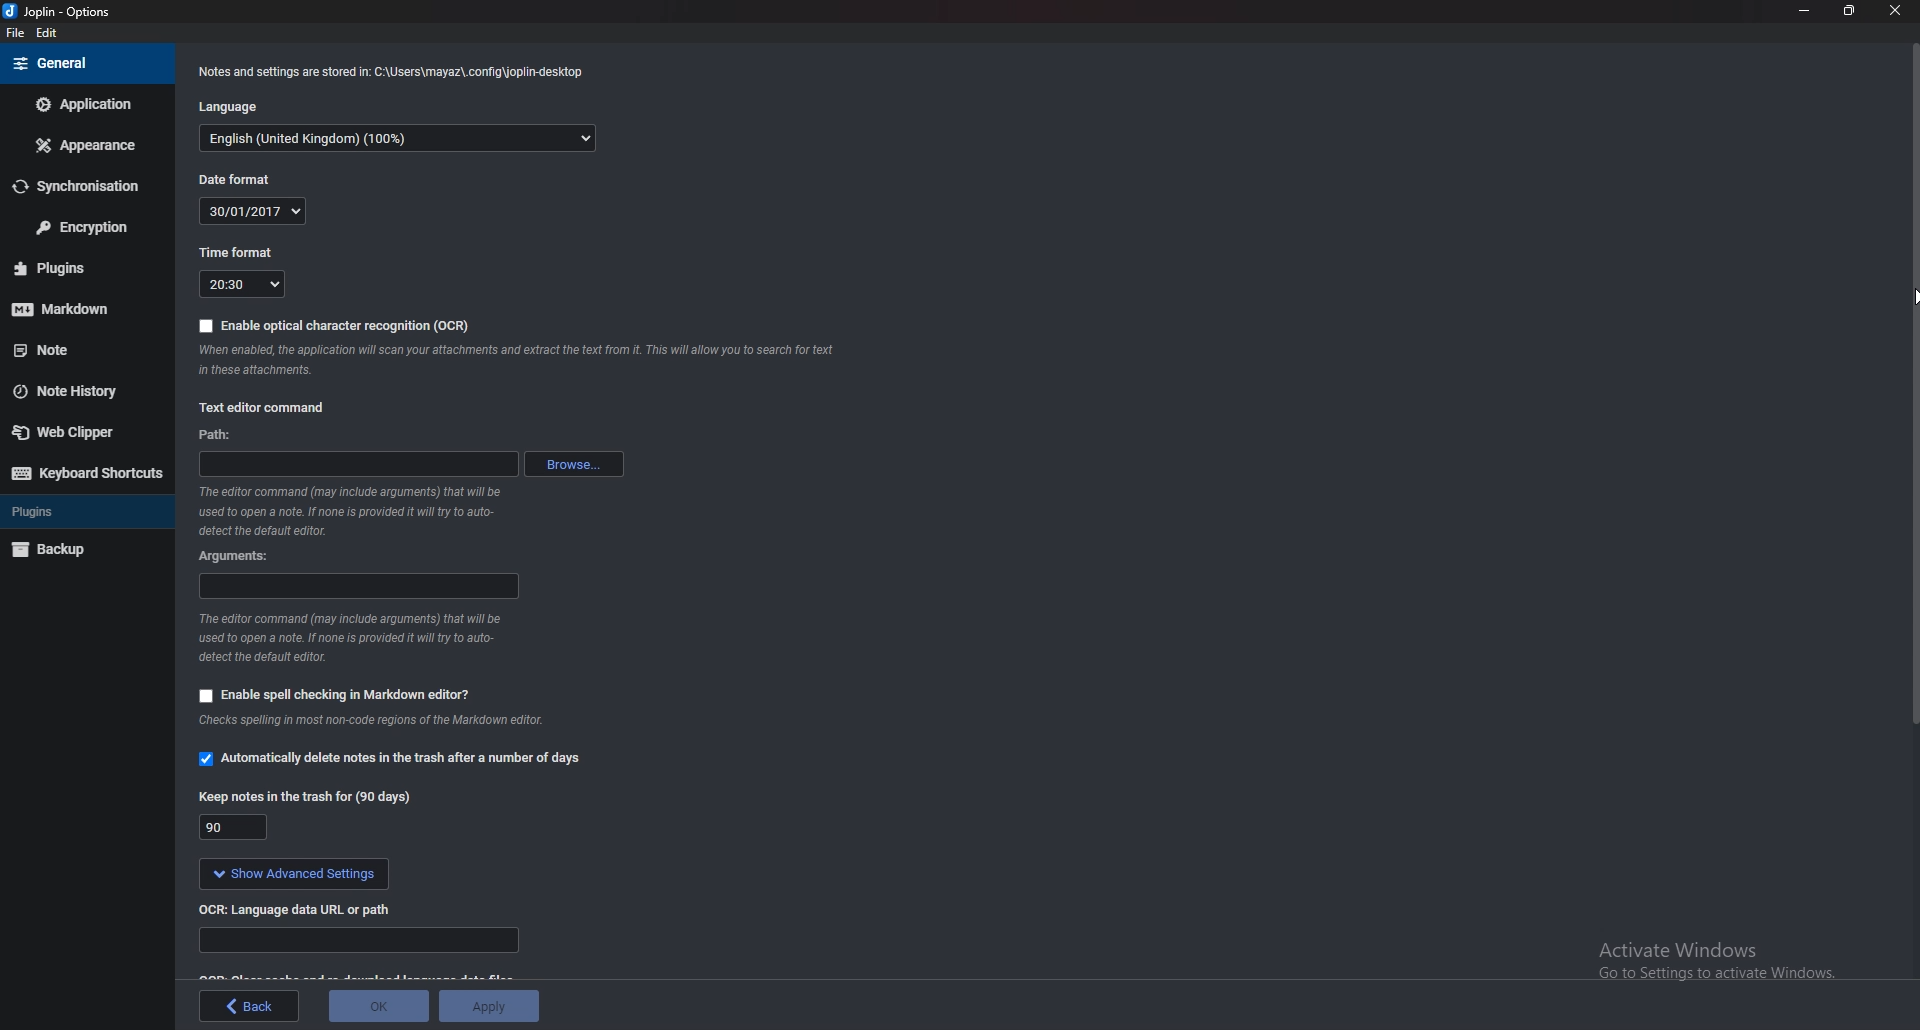  What do you see at coordinates (231, 106) in the screenshot?
I see `Language` at bounding box center [231, 106].